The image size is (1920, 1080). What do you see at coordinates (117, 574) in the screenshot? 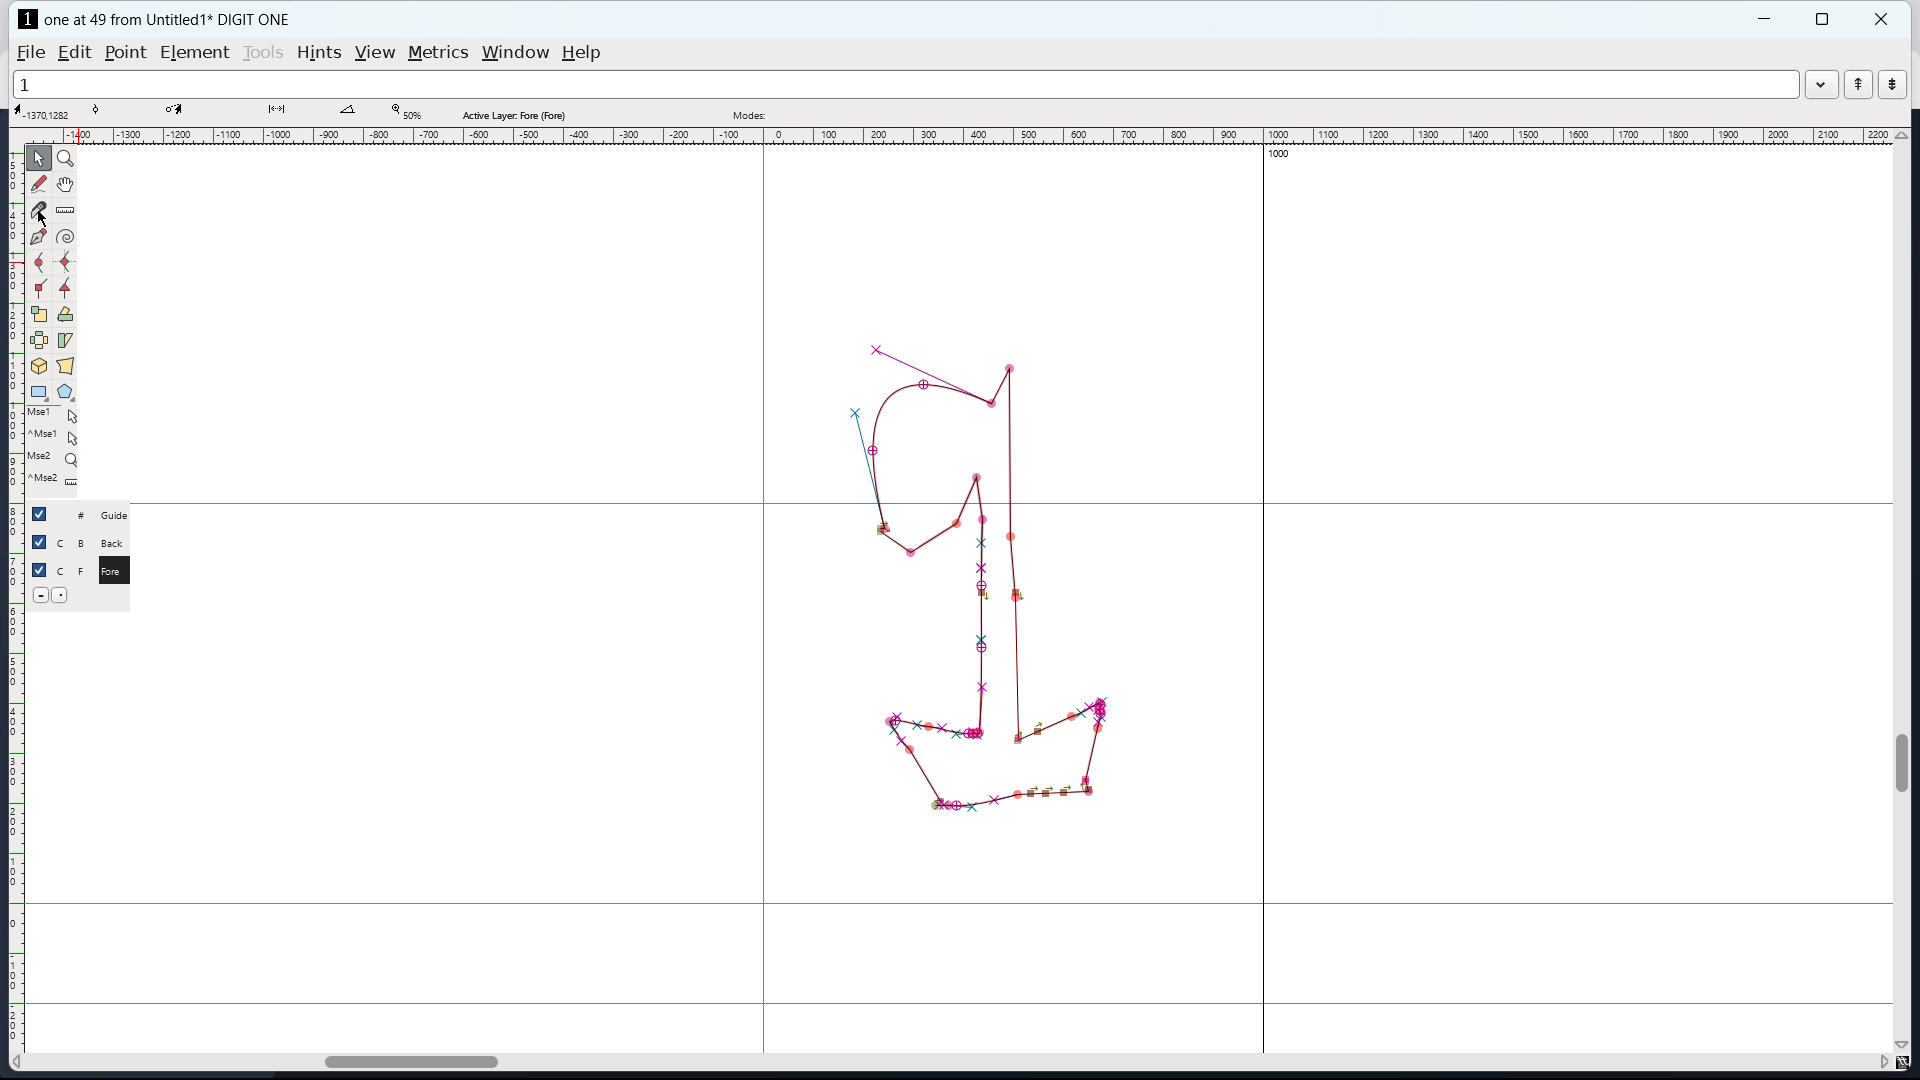
I see `fore` at bounding box center [117, 574].